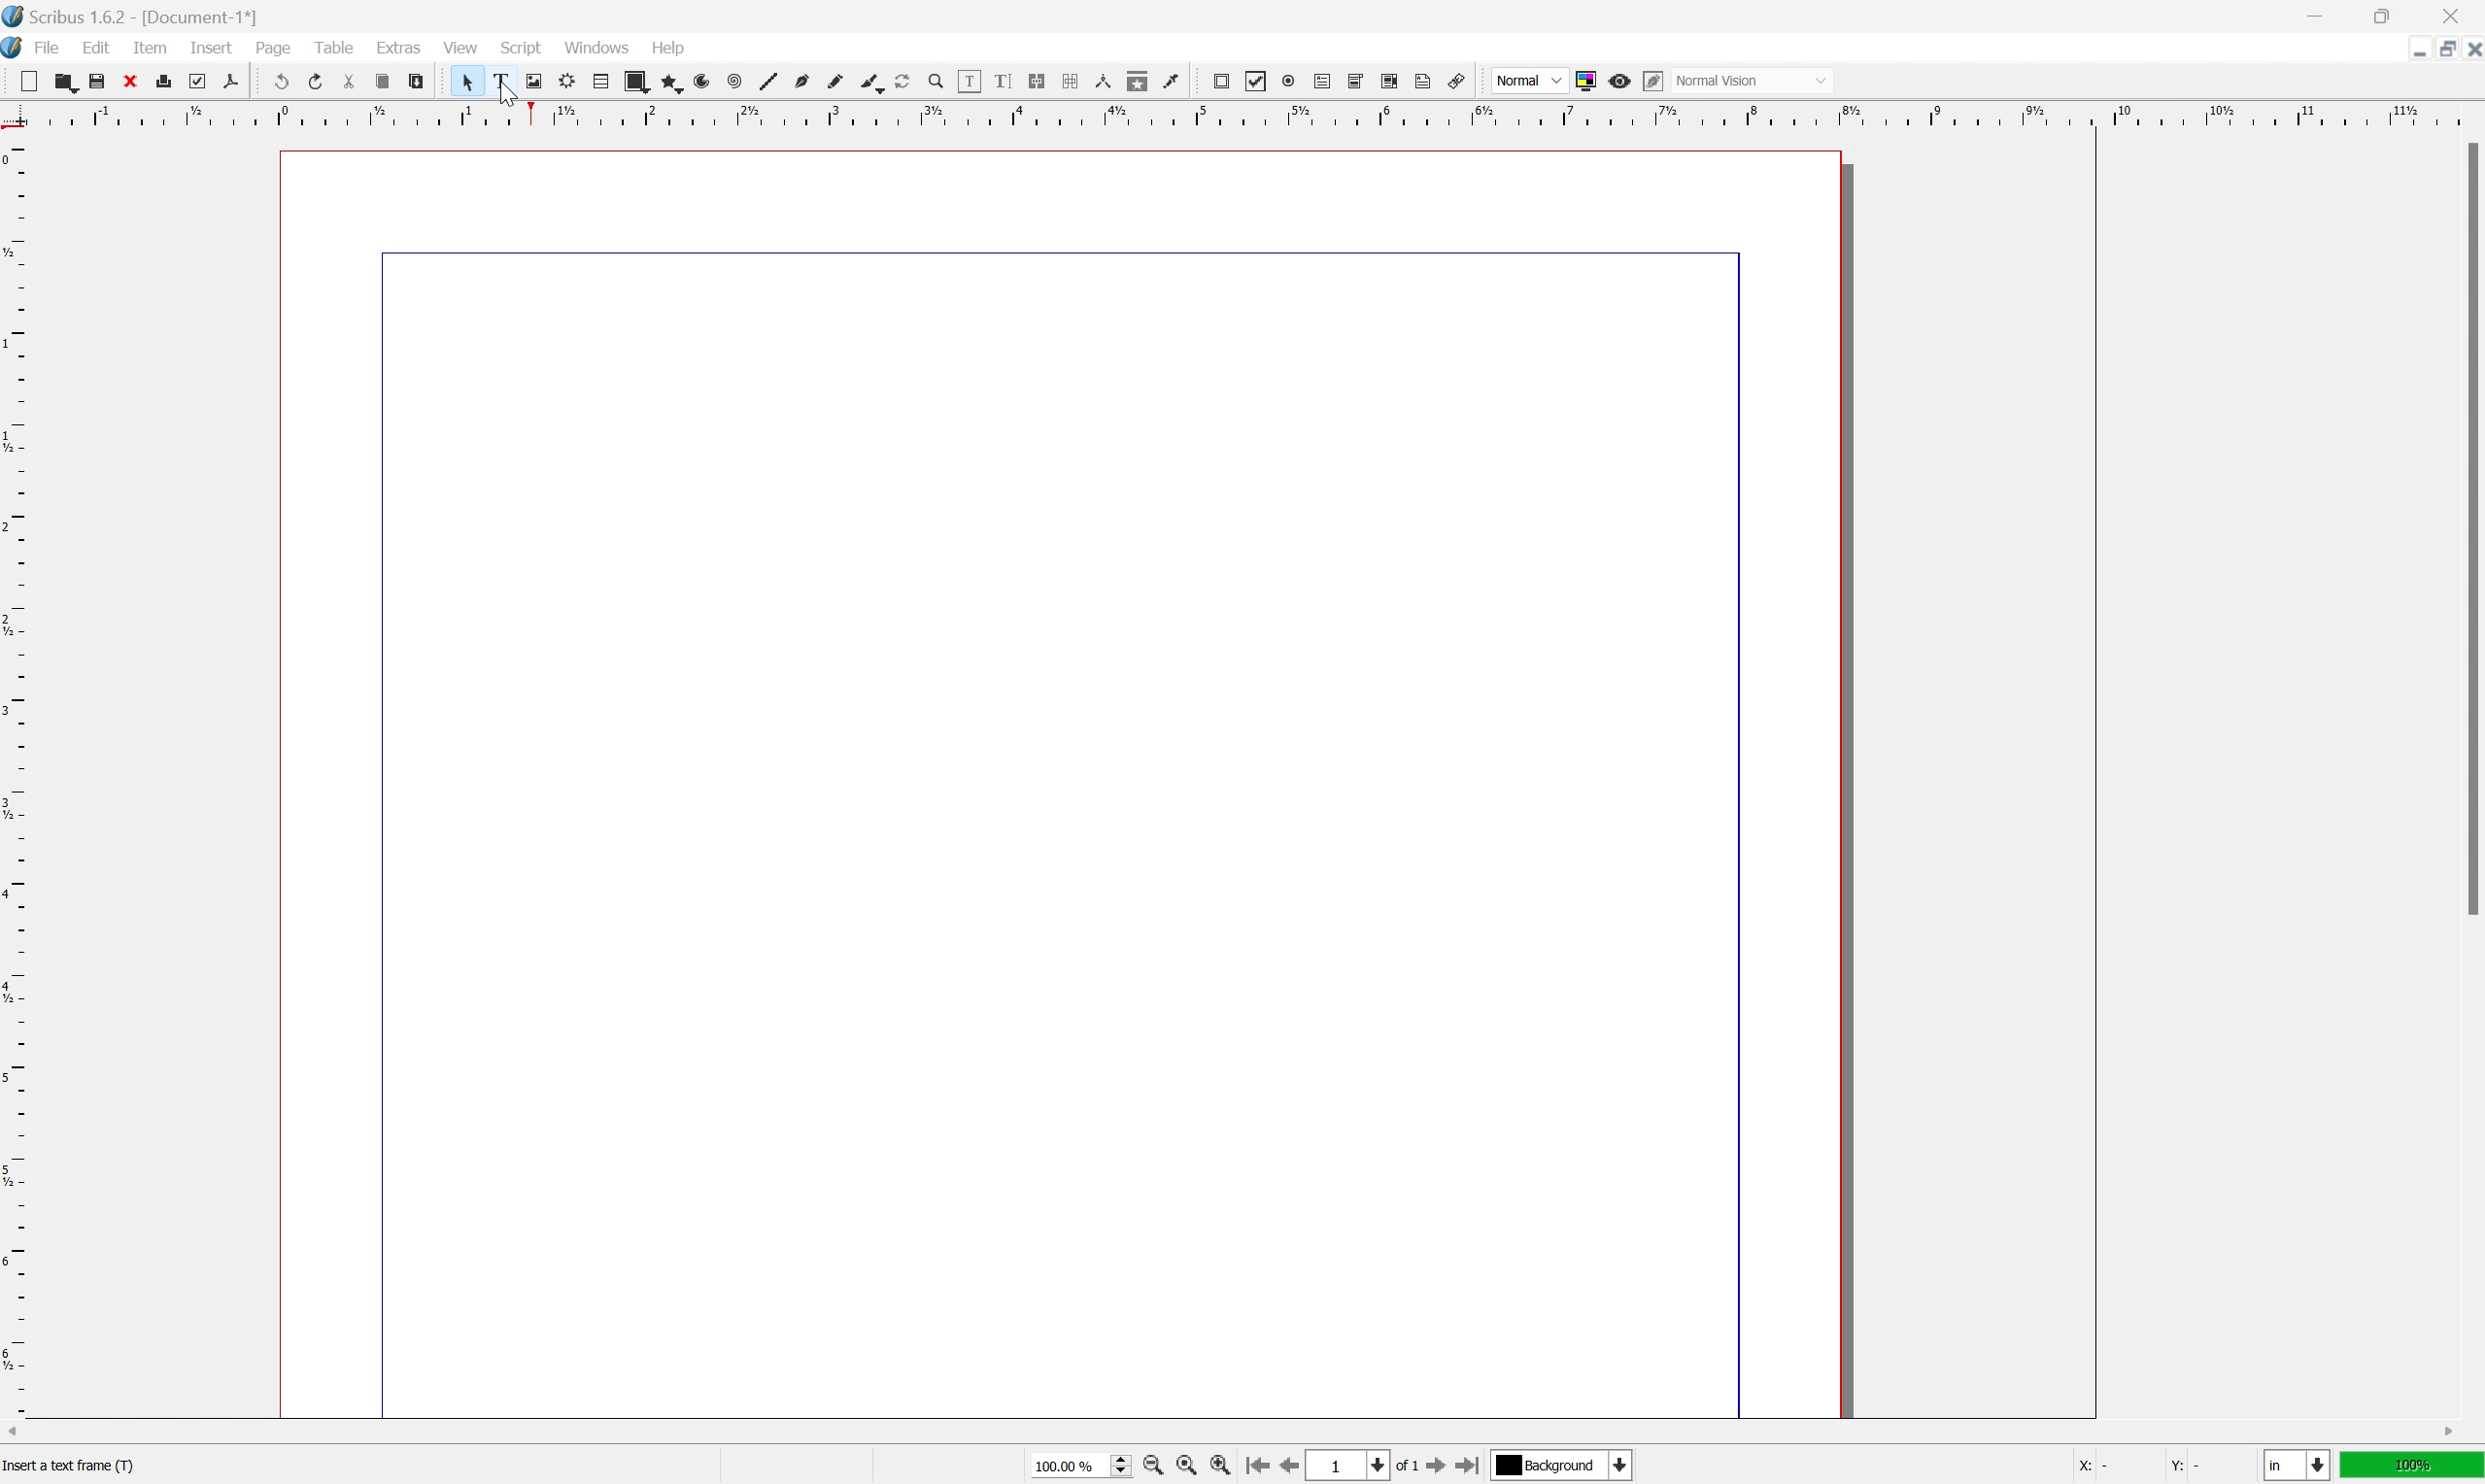 The width and height of the screenshot is (2485, 1484). Describe the element at coordinates (73, 1469) in the screenshot. I see `text frame size` at that location.